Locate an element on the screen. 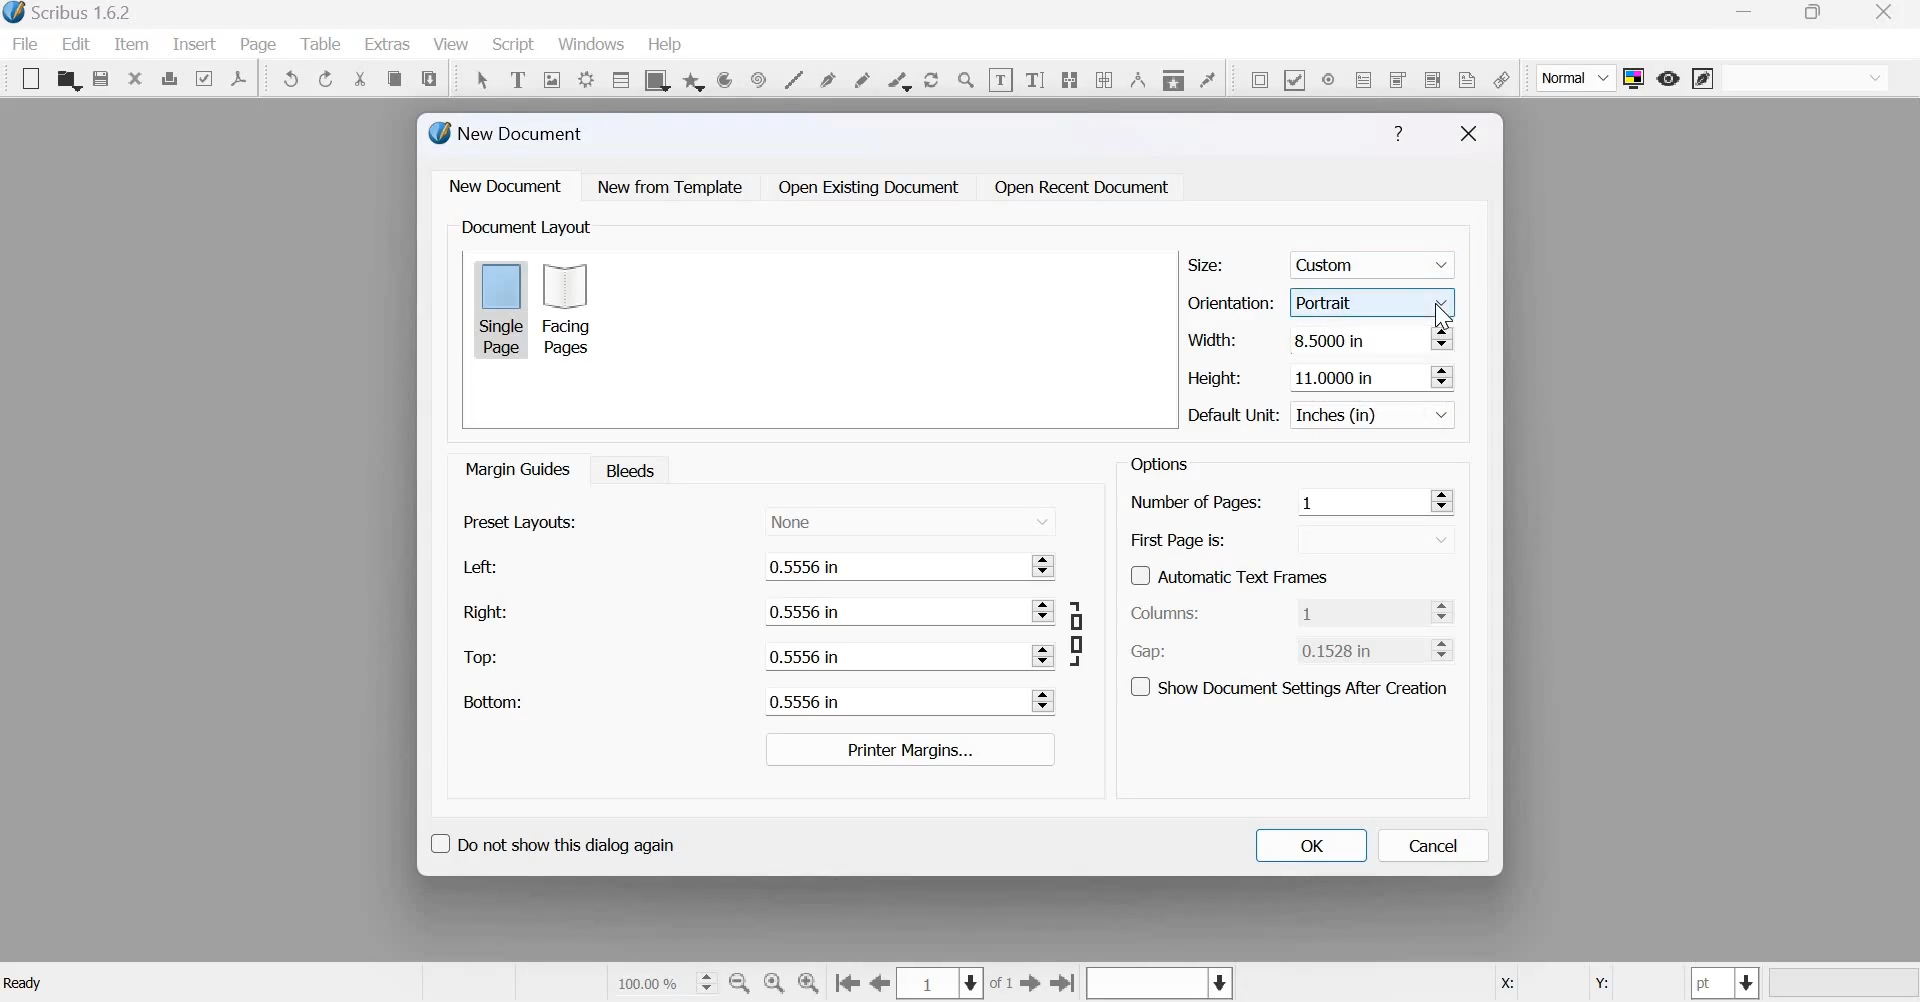 This screenshot has width=1920, height=1002. freehand line is located at coordinates (862, 78).